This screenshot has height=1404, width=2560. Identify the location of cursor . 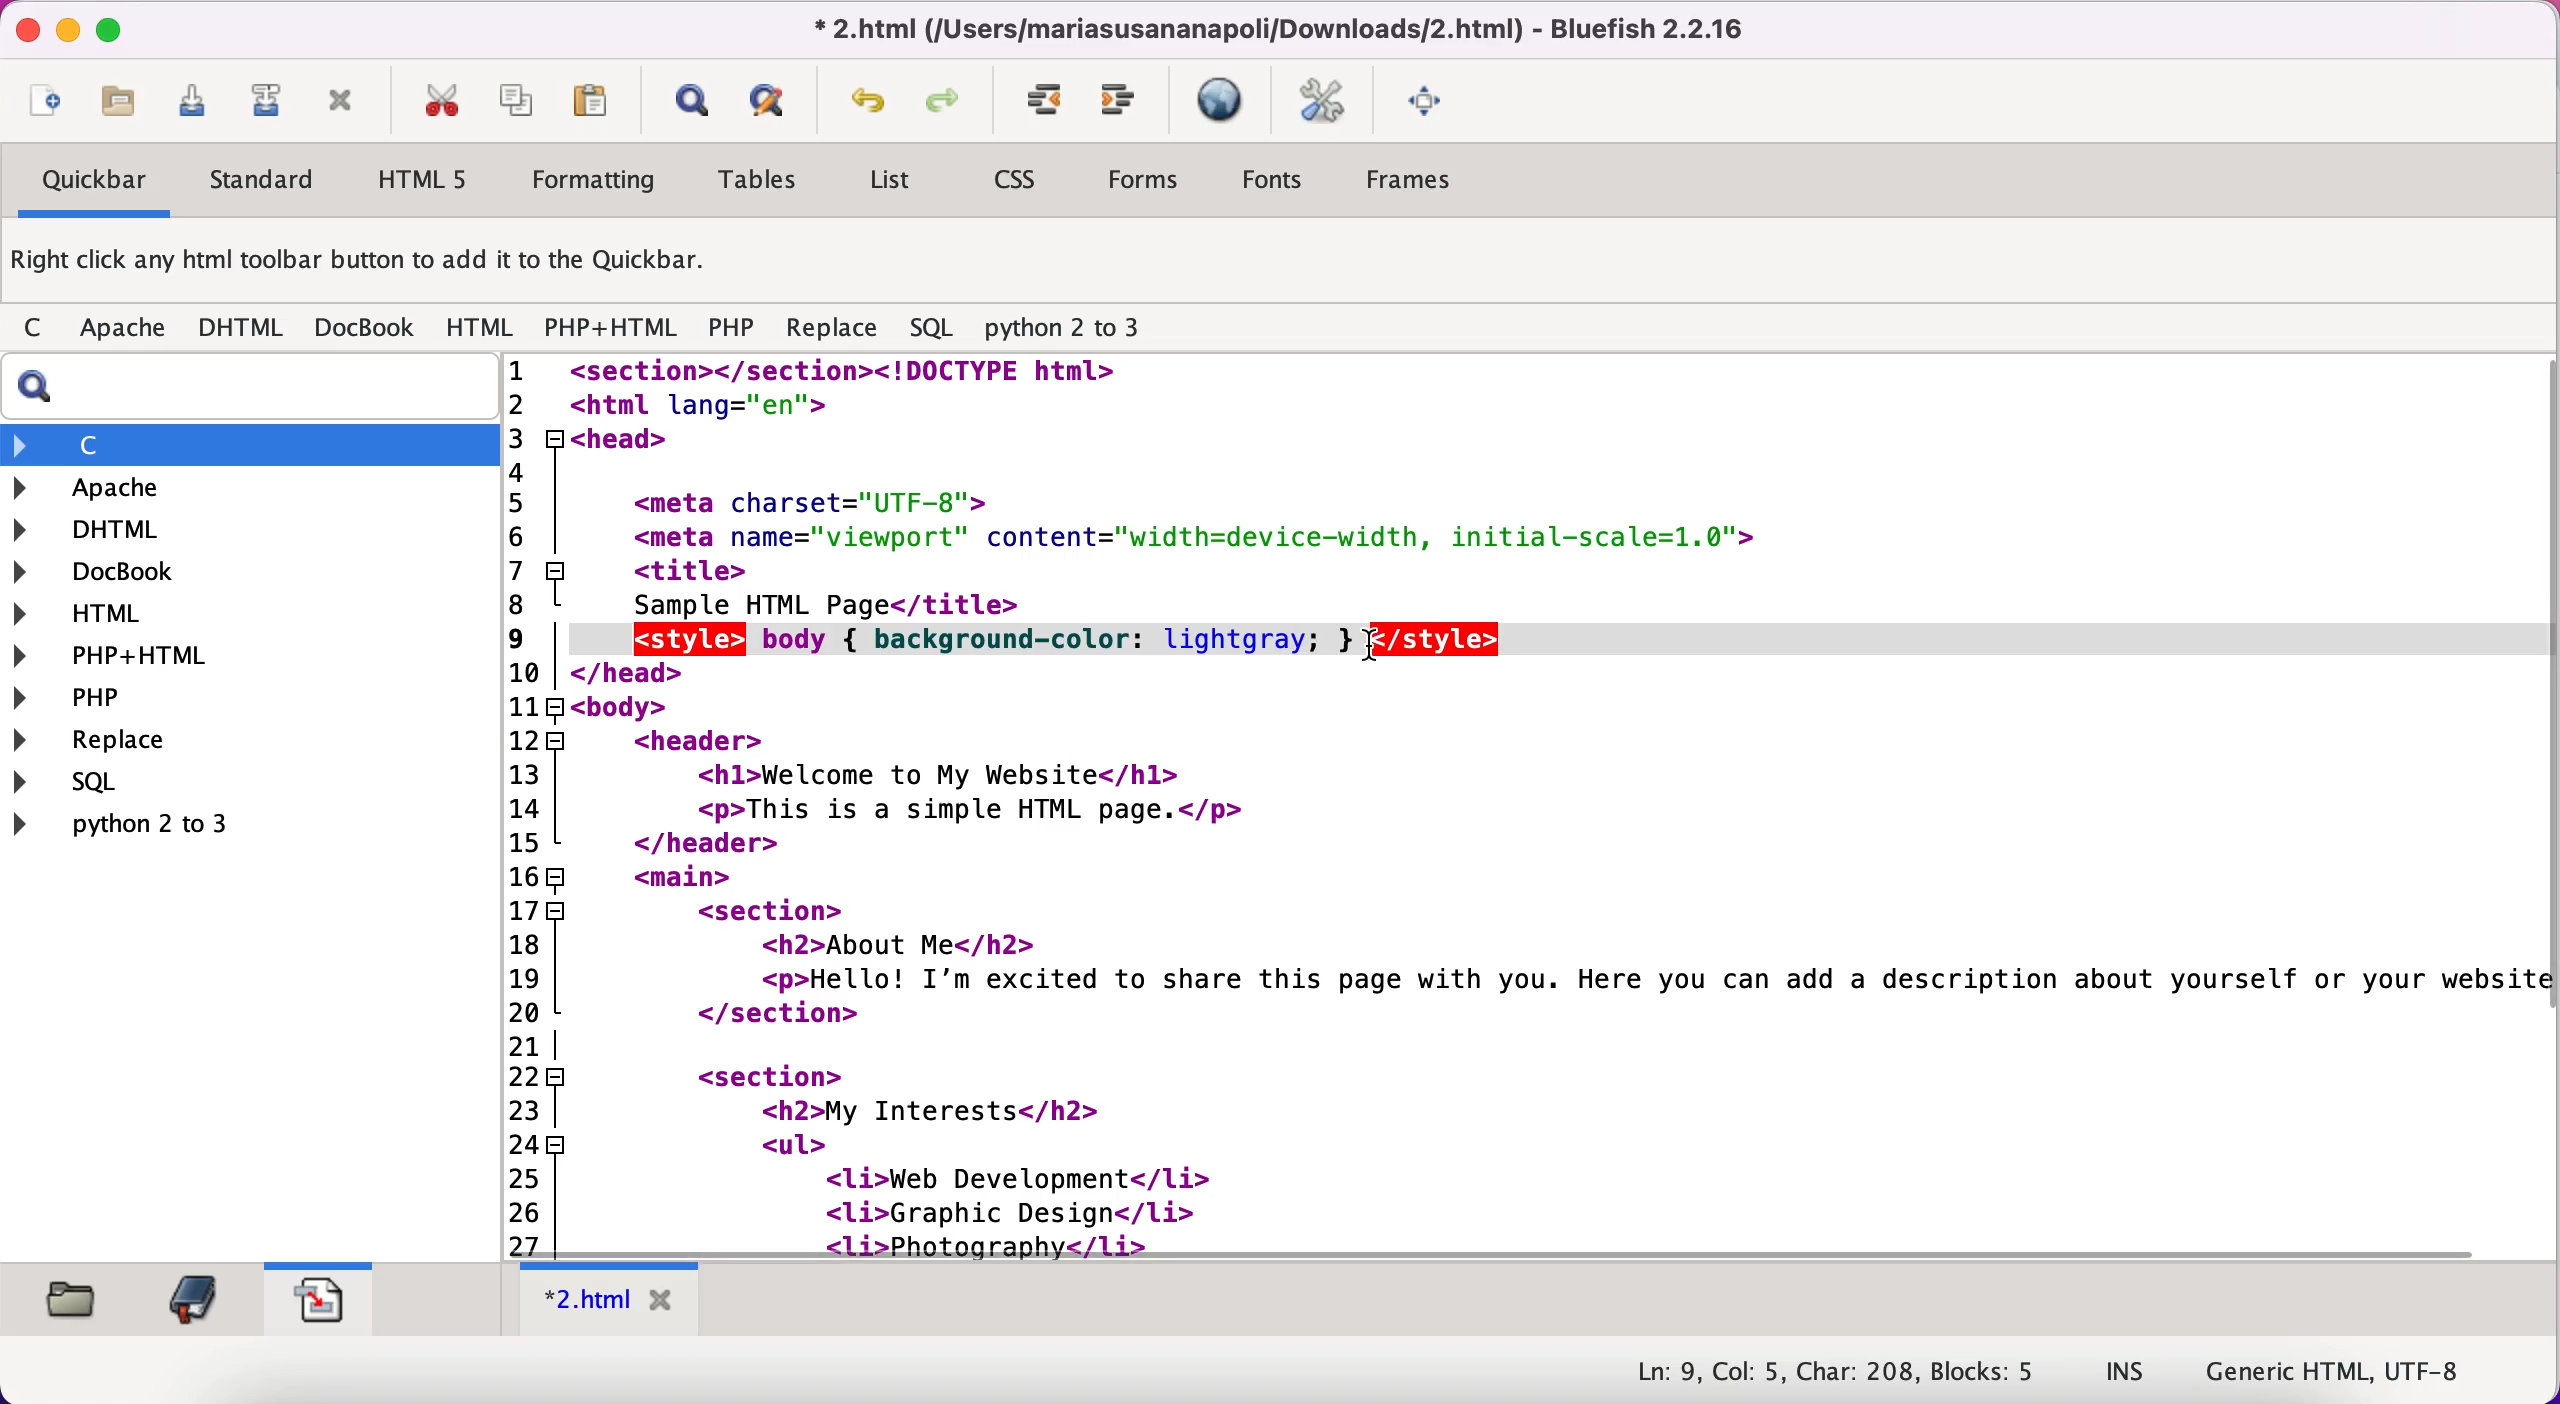
(1366, 652).